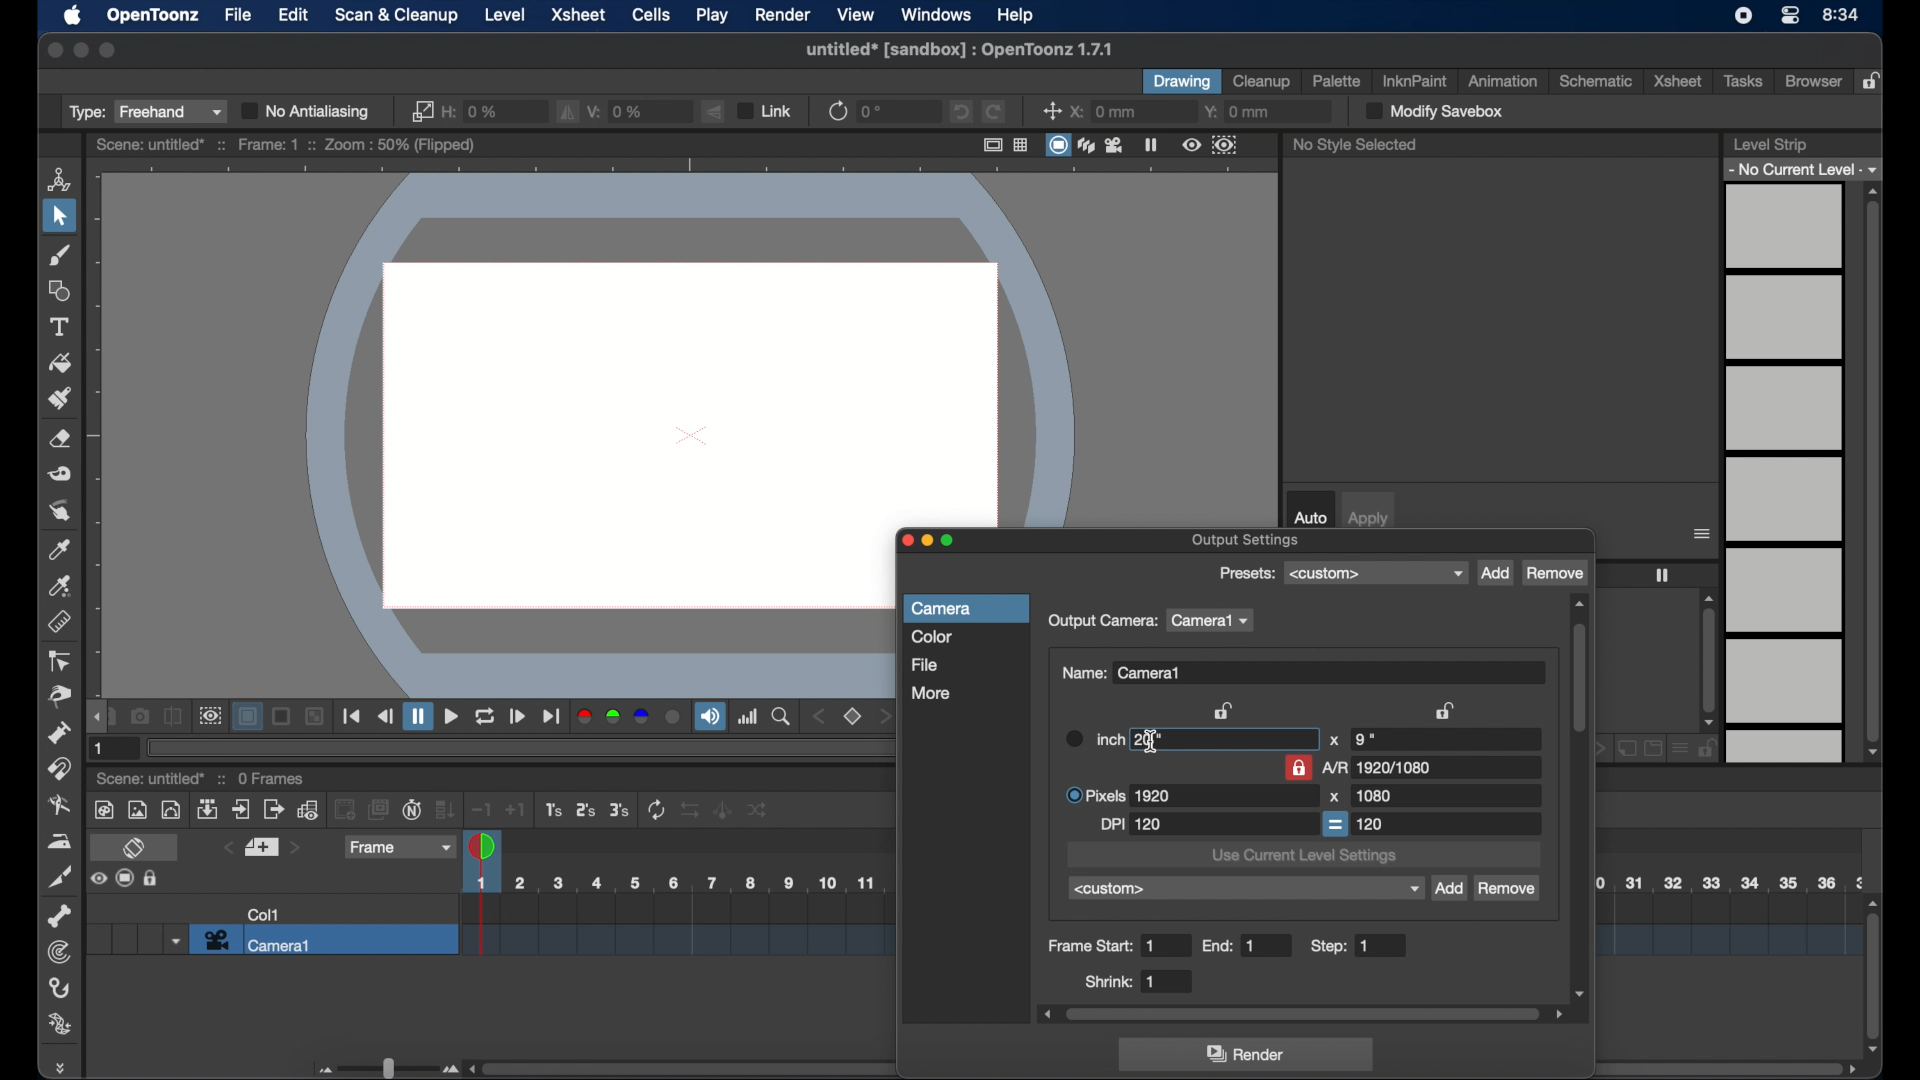 The width and height of the screenshot is (1920, 1080). I want to click on set, so click(854, 717).